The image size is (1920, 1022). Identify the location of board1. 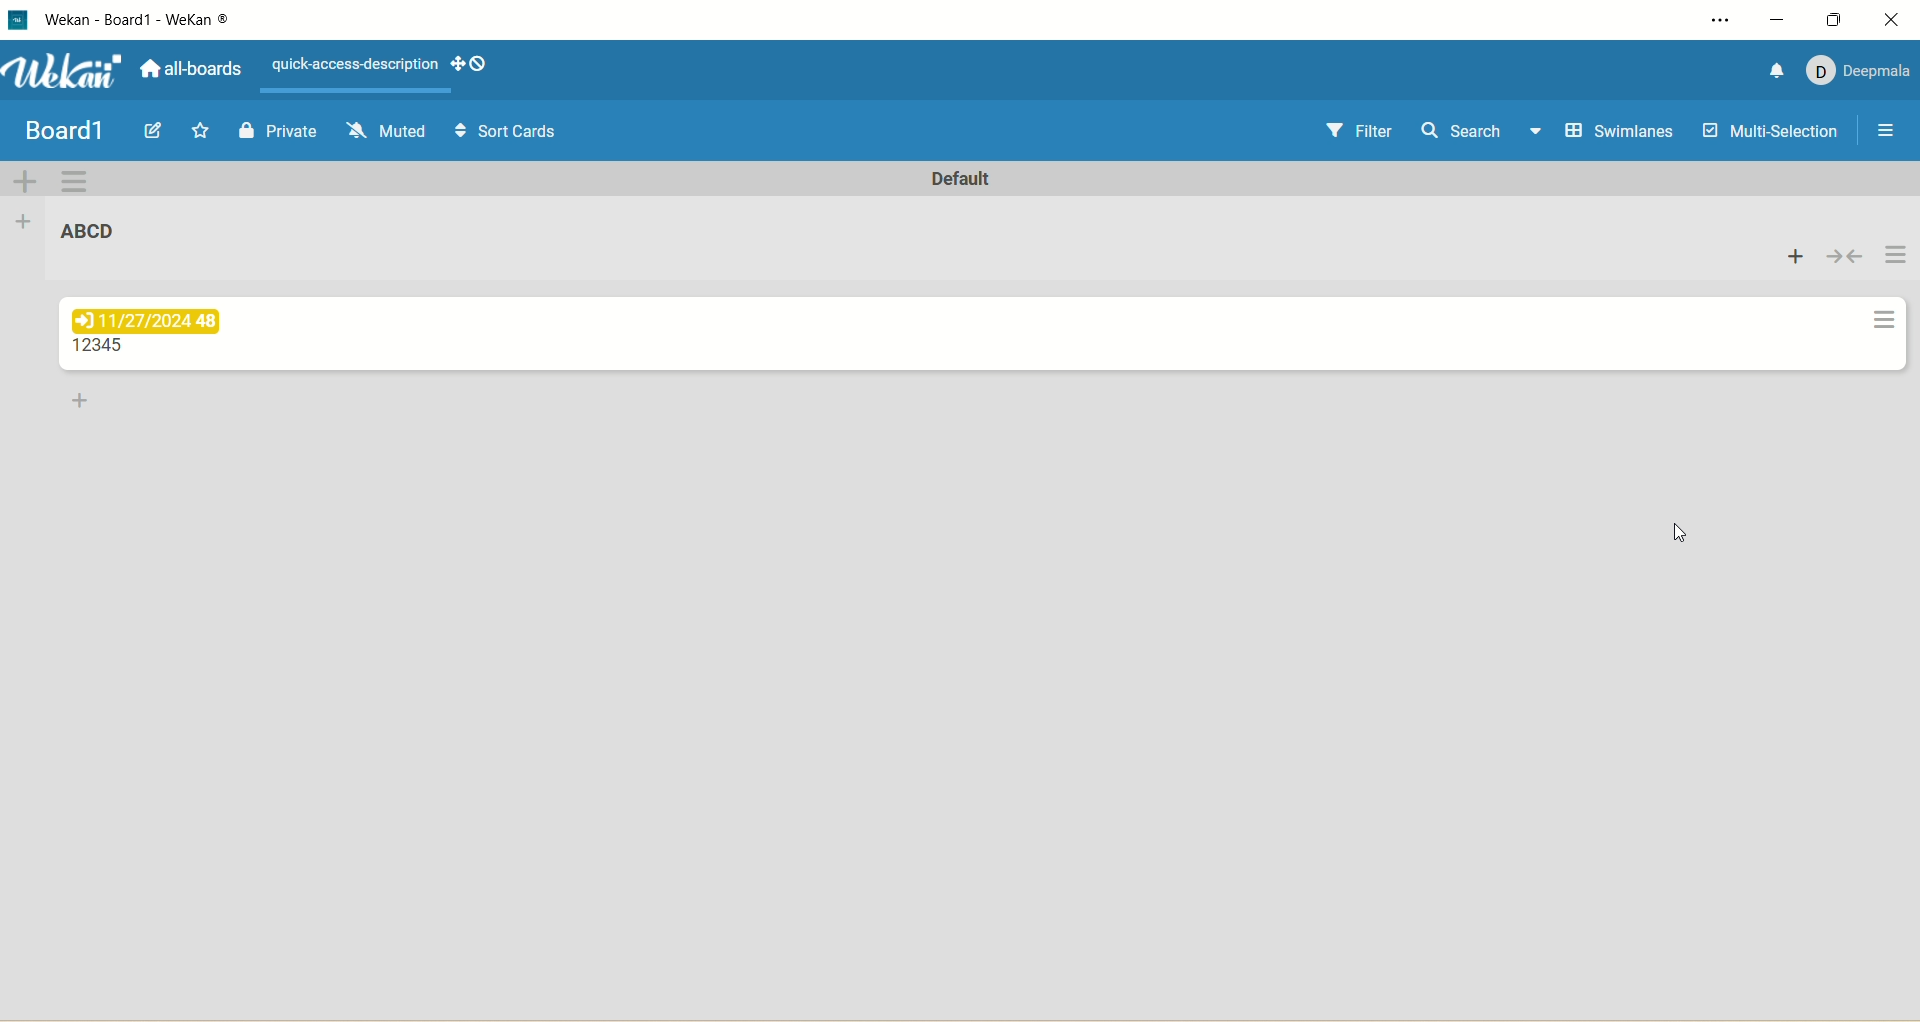
(64, 132).